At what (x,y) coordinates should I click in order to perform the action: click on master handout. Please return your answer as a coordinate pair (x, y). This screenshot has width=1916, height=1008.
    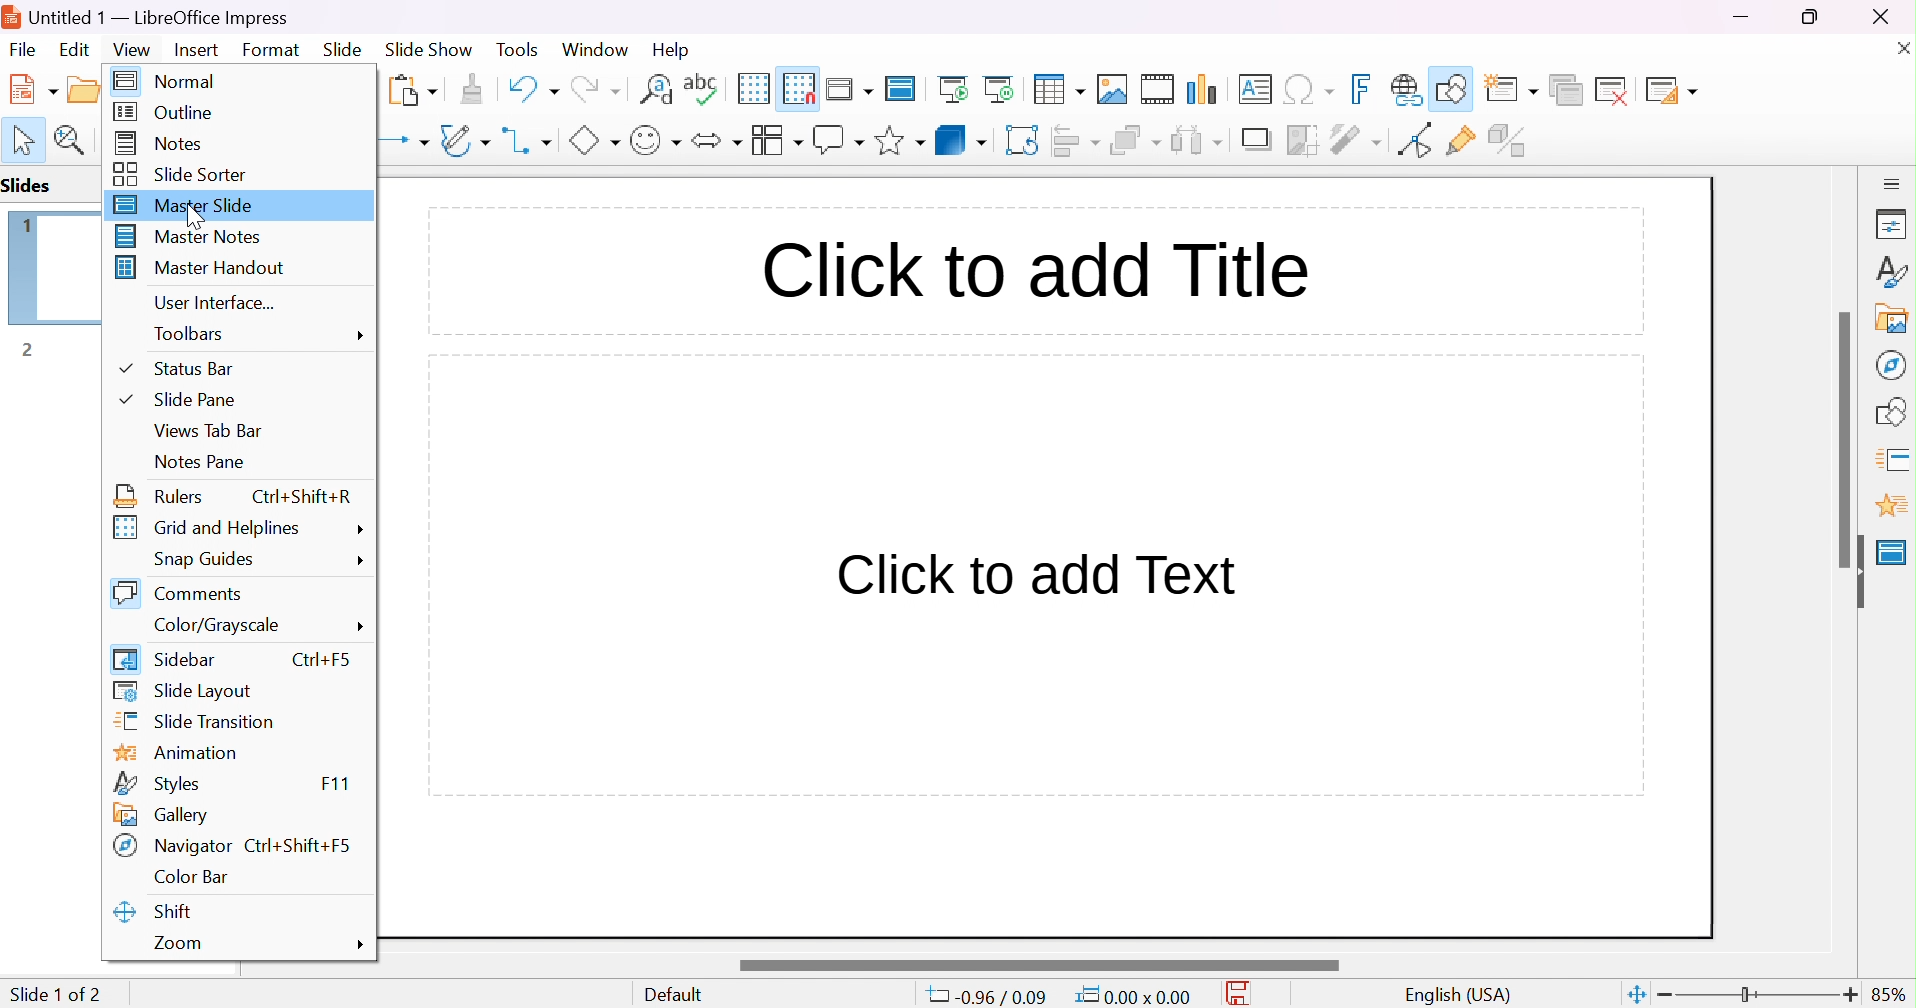
    Looking at the image, I should click on (203, 266).